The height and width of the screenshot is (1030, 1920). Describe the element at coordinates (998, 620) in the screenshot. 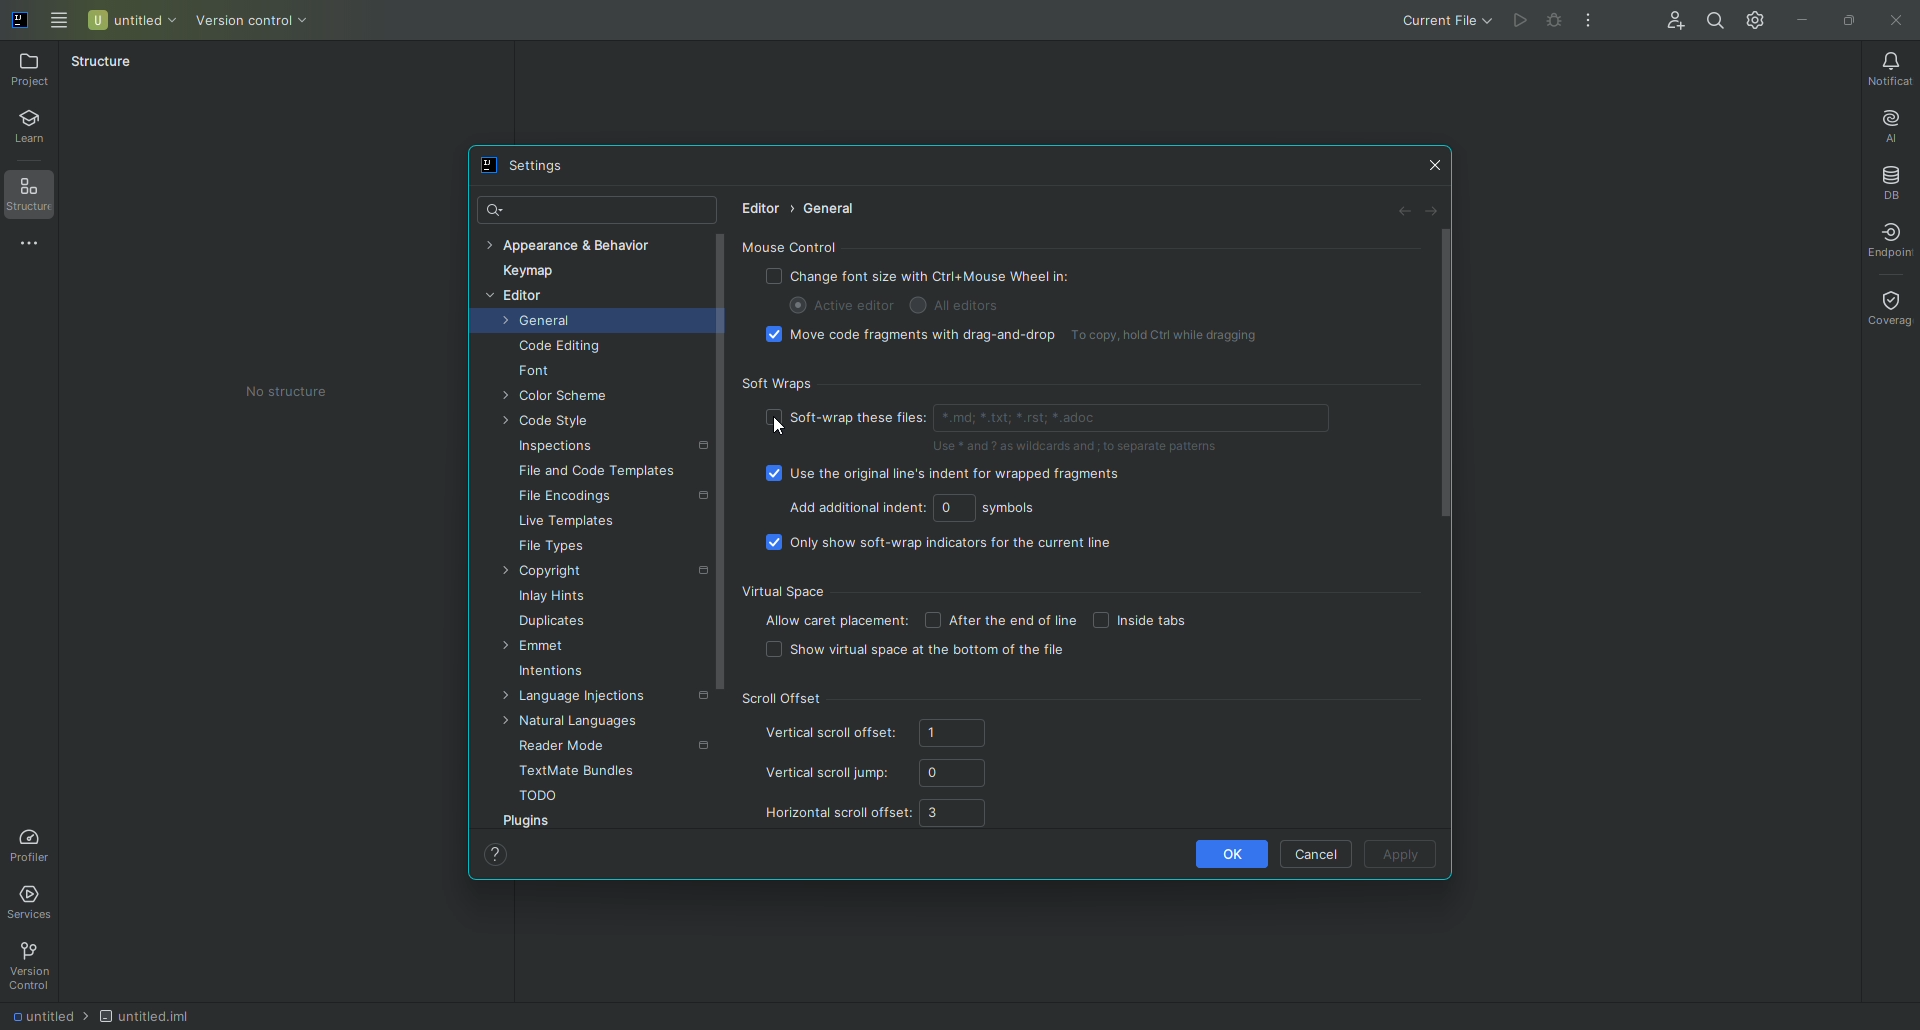

I see `After the end of line` at that location.